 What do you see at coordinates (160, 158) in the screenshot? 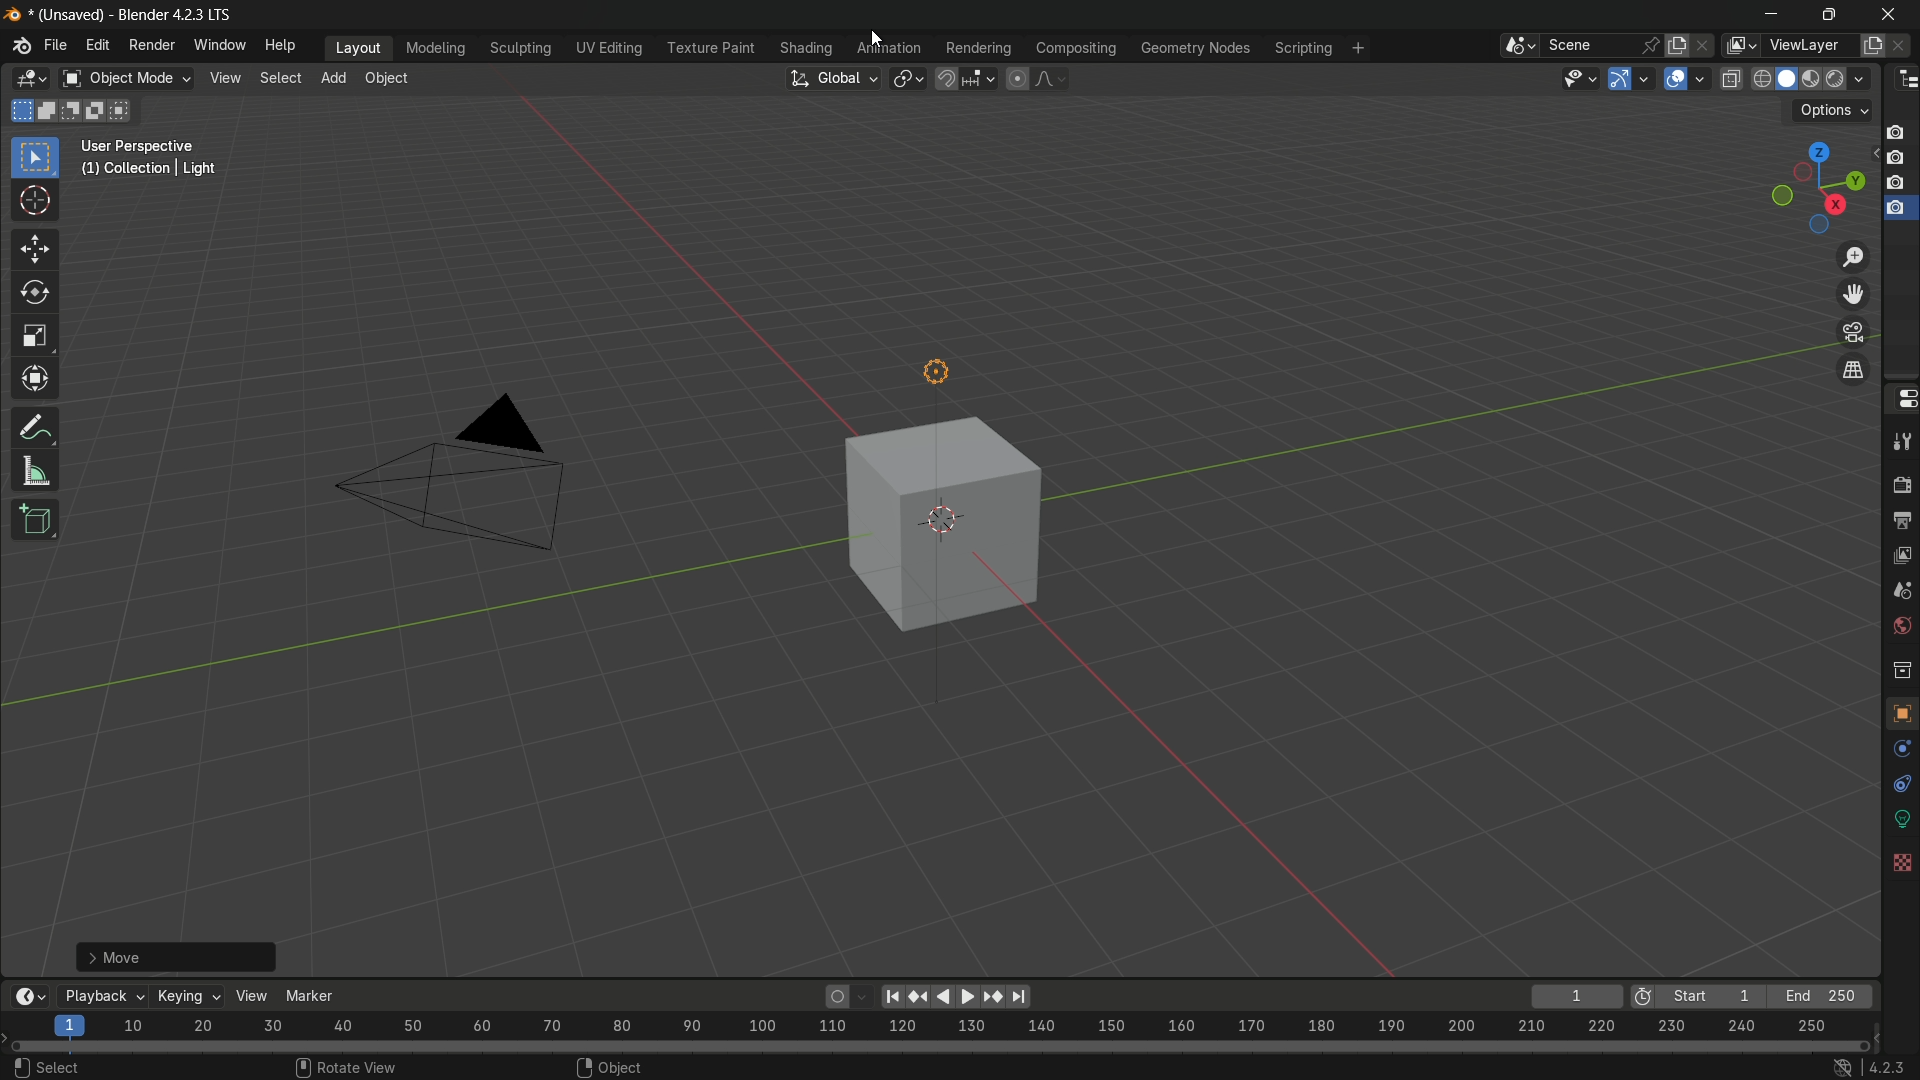
I see `user perspective (1) collection | cube` at bounding box center [160, 158].